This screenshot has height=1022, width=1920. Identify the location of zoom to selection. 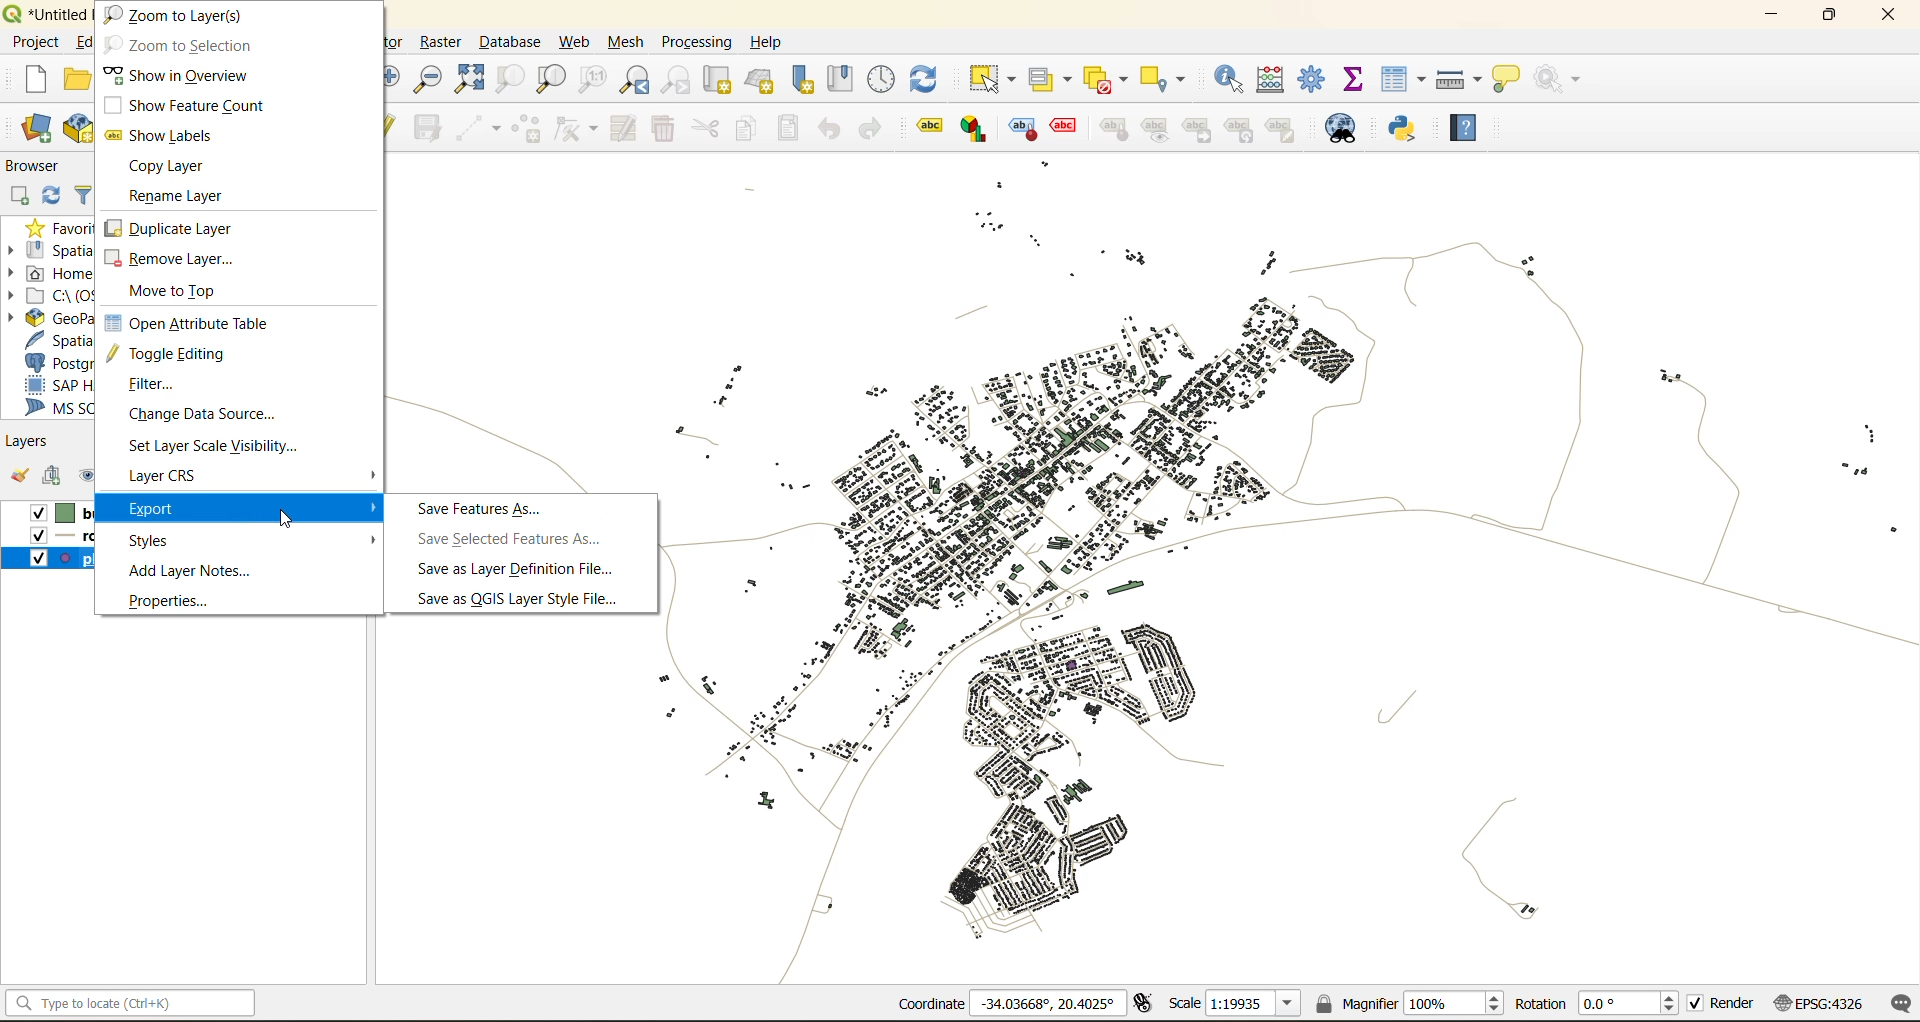
(178, 45).